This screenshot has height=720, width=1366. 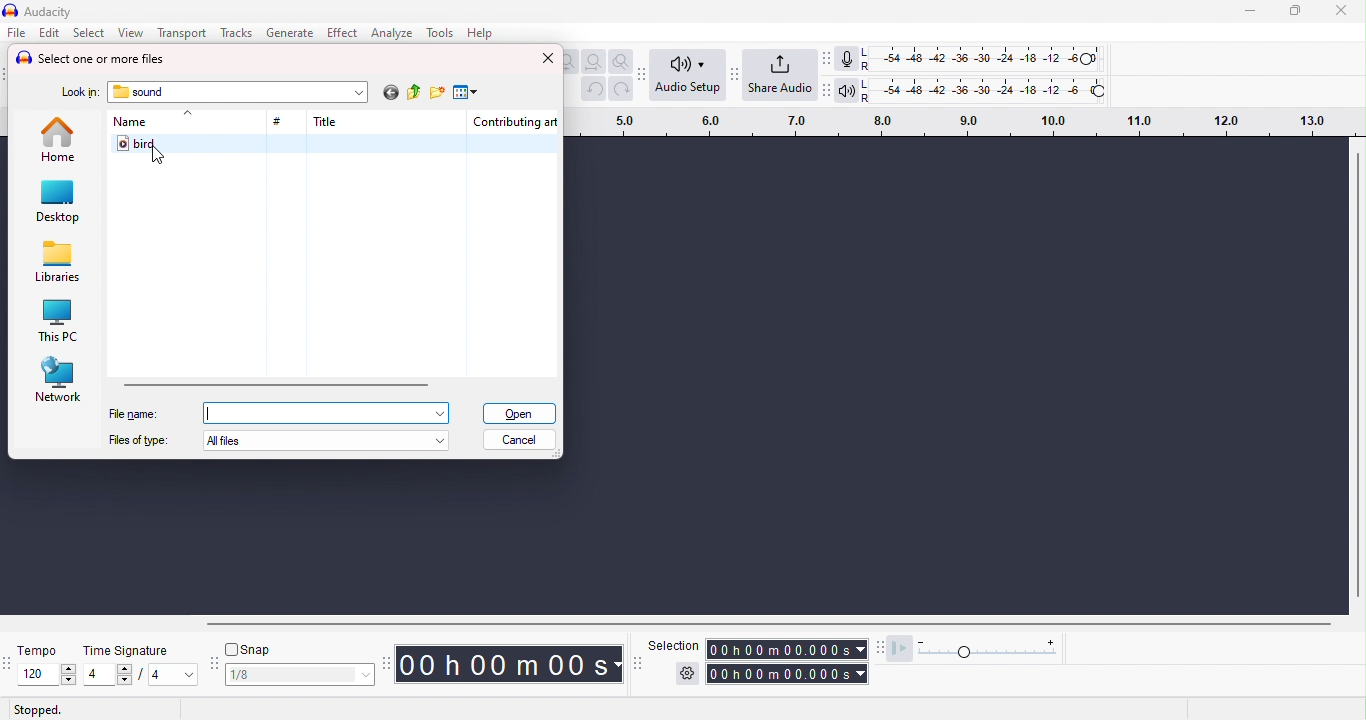 What do you see at coordinates (749, 623) in the screenshot?
I see `horizontal scroll bar` at bounding box center [749, 623].